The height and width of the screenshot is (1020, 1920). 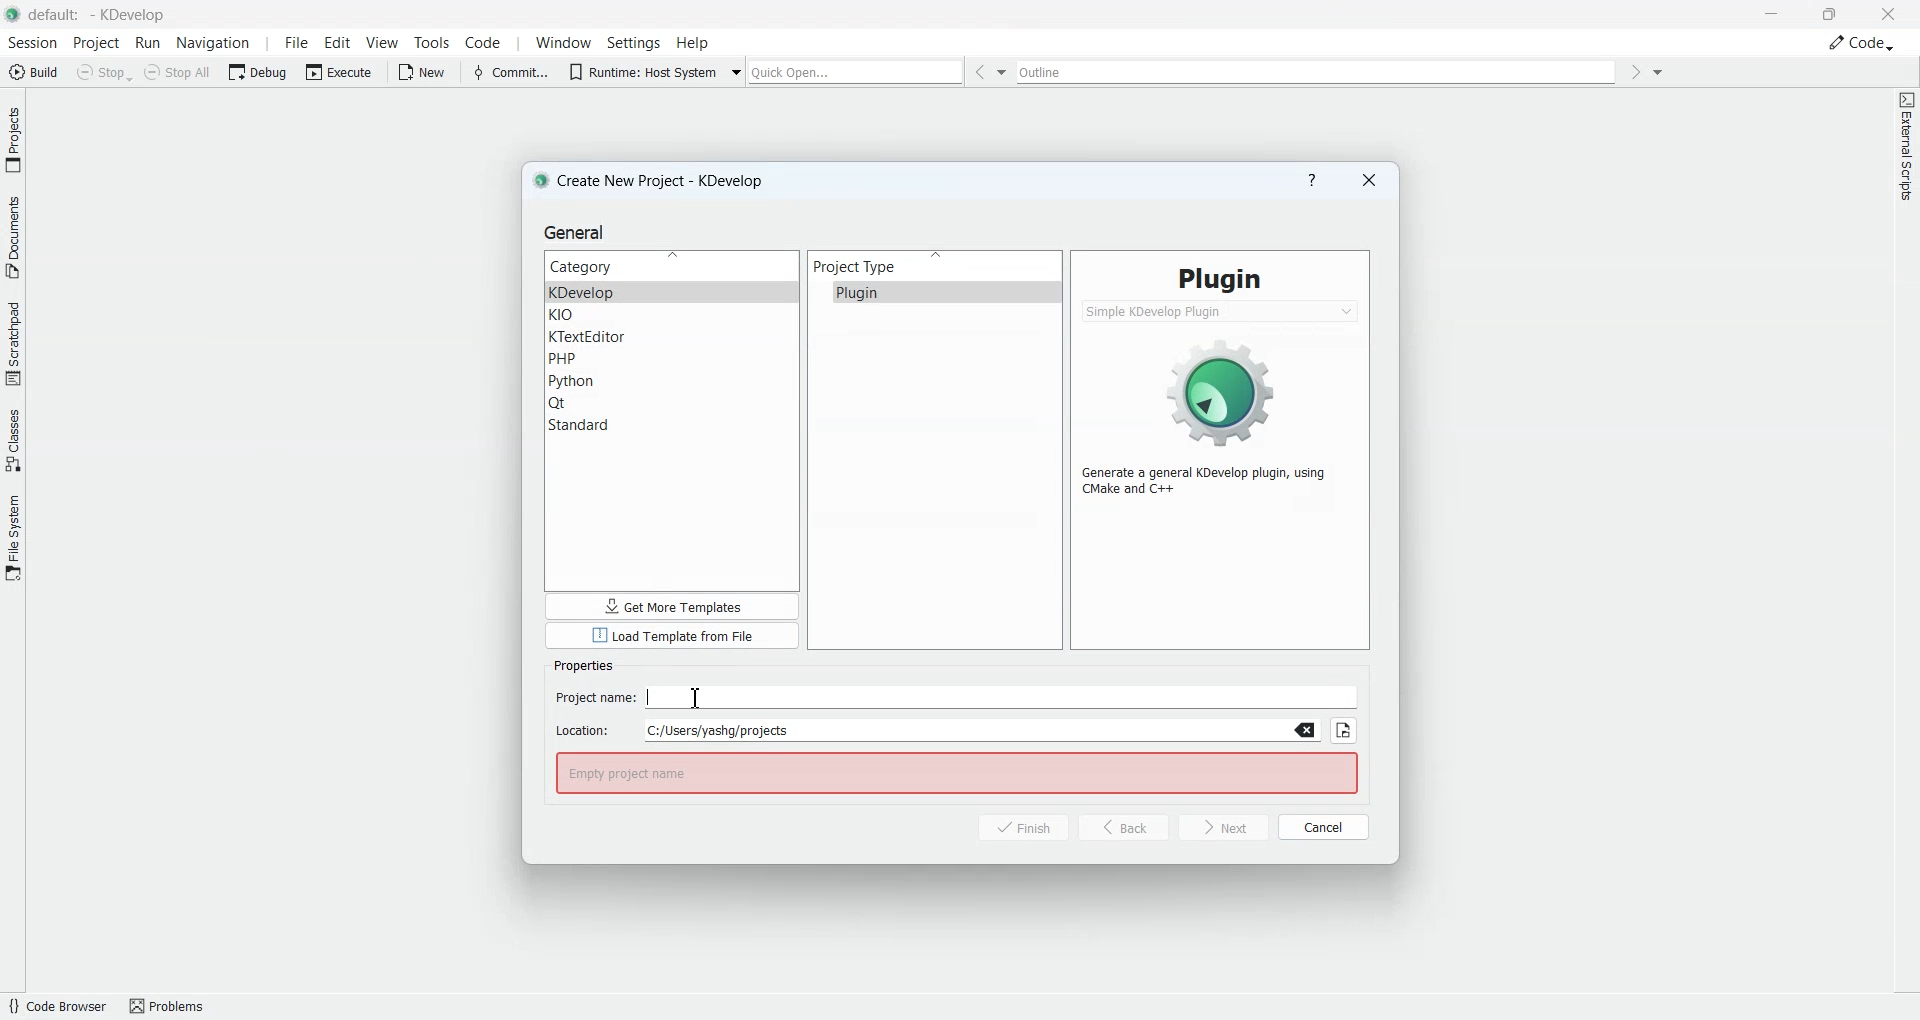 What do you see at coordinates (14, 139) in the screenshot?
I see `Projects` at bounding box center [14, 139].